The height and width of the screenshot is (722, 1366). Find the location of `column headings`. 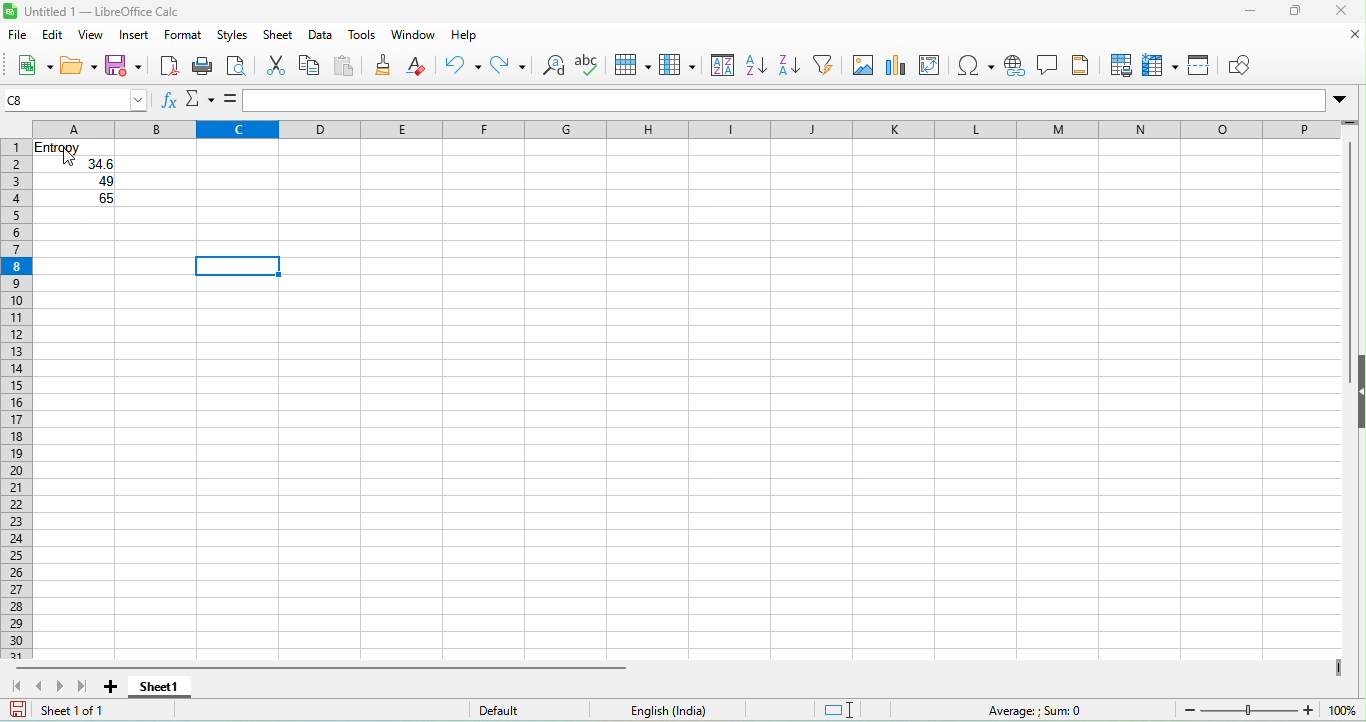

column headings is located at coordinates (687, 130).